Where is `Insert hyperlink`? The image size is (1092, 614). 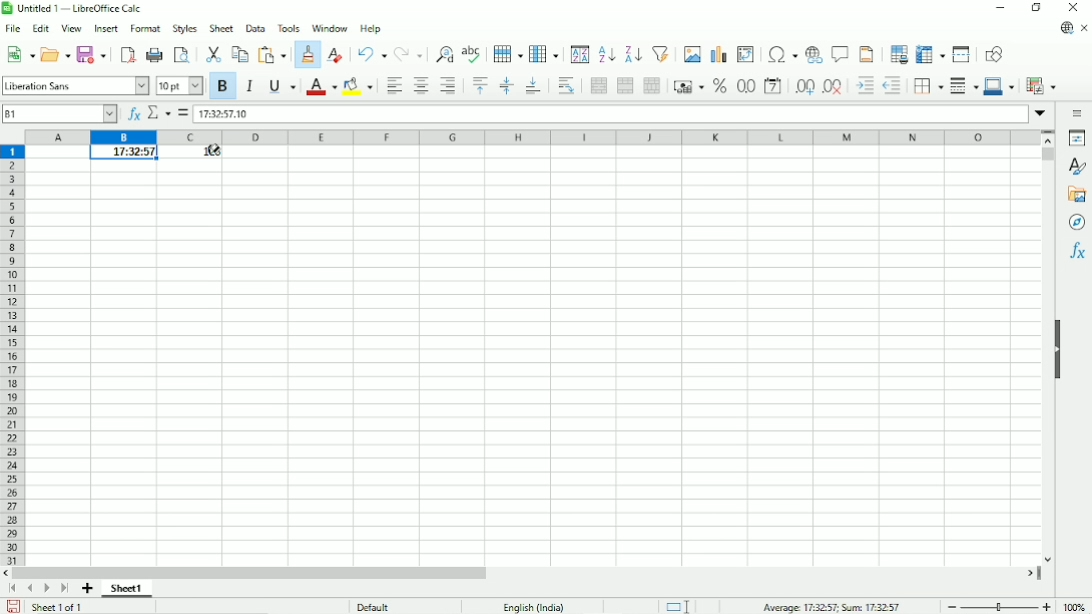
Insert hyperlink is located at coordinates (814, 55).